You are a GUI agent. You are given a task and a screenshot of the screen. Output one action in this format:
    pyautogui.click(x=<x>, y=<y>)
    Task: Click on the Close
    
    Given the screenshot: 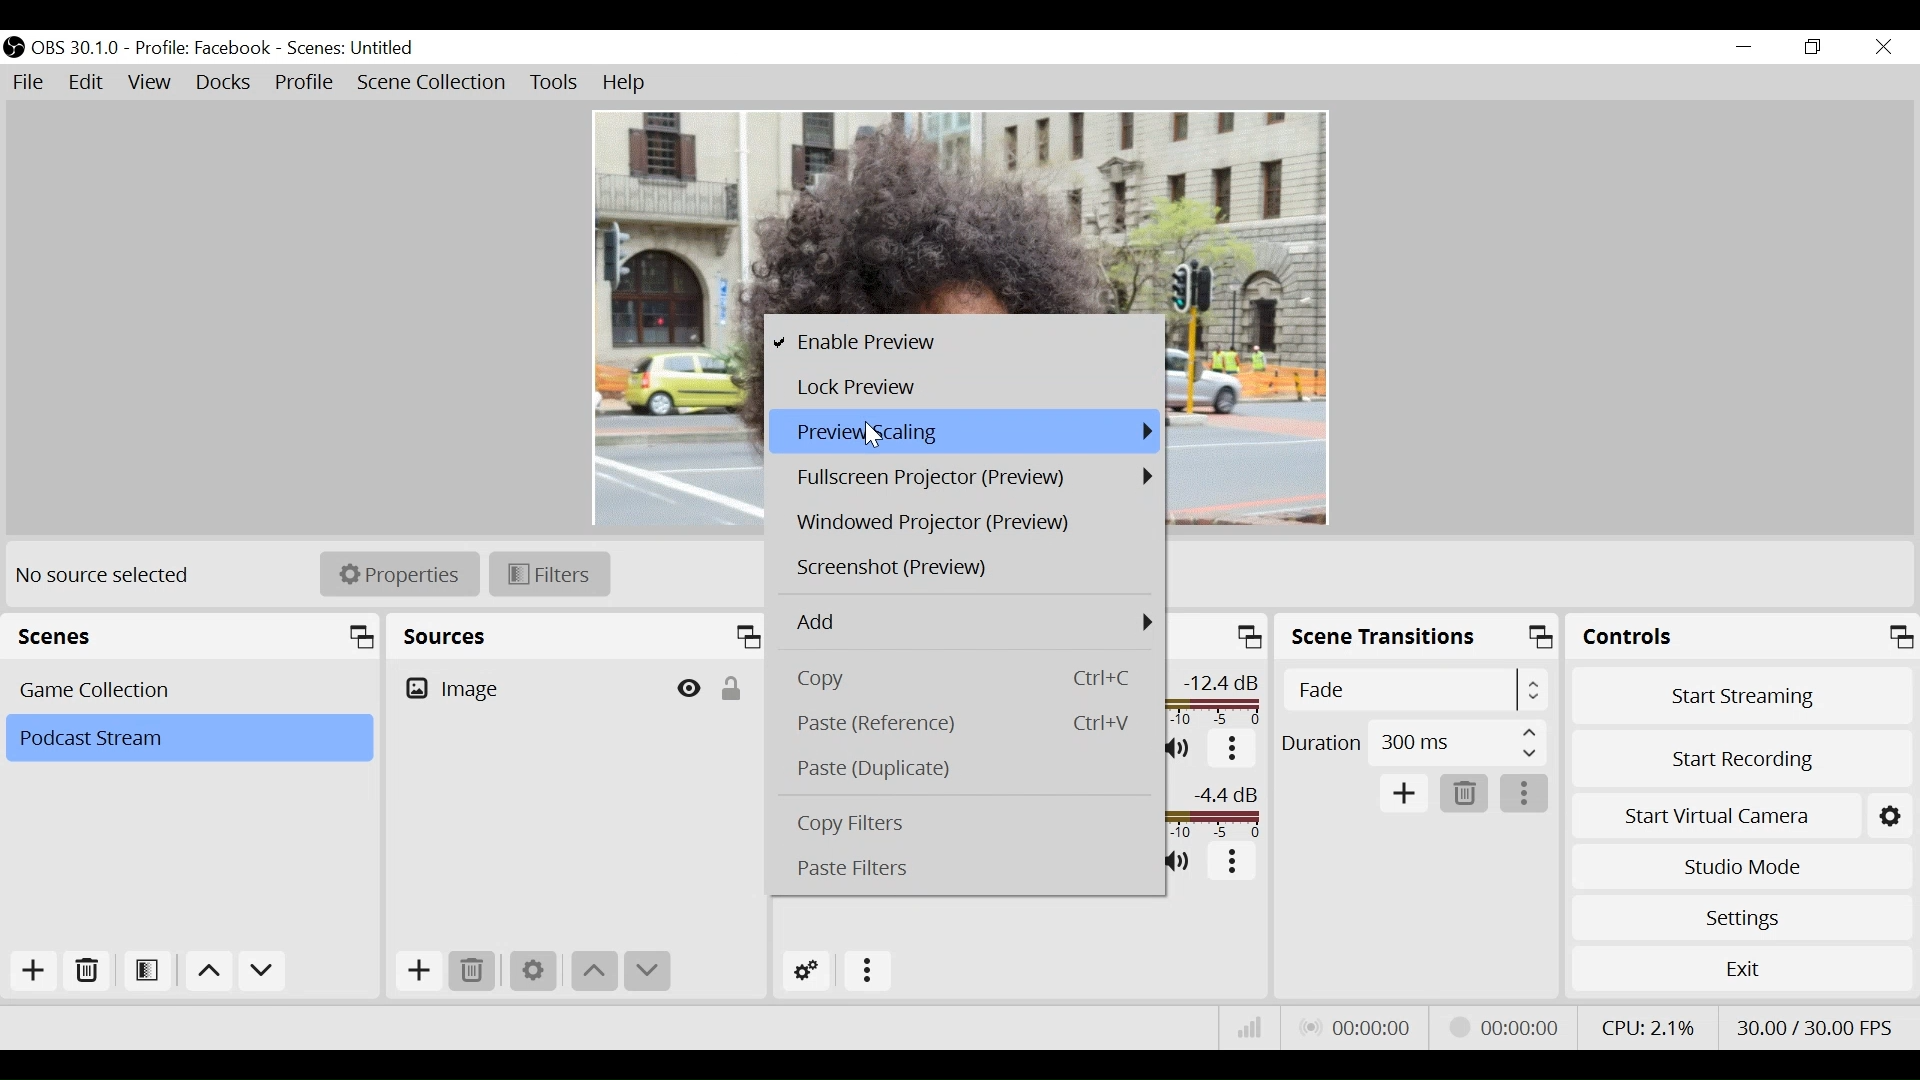 What is the action you would take?
    pyautogui.click(x=1887, y=46)
    